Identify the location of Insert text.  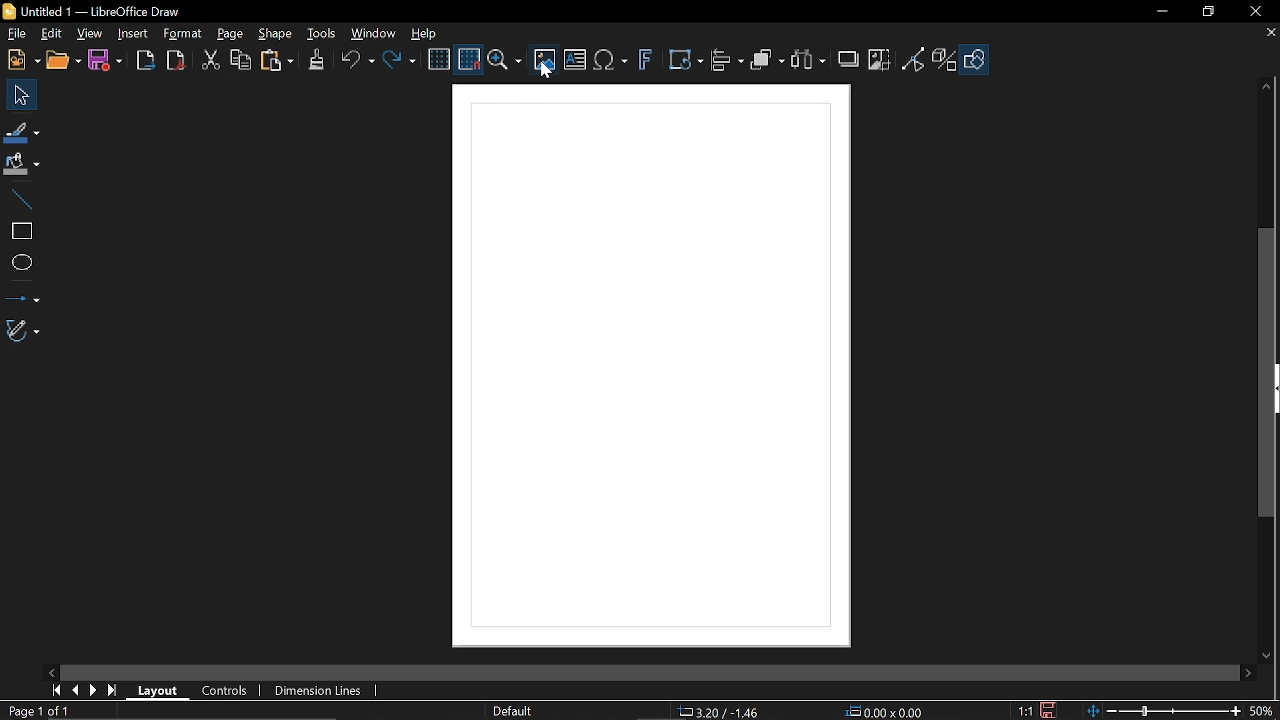
(576, 61).